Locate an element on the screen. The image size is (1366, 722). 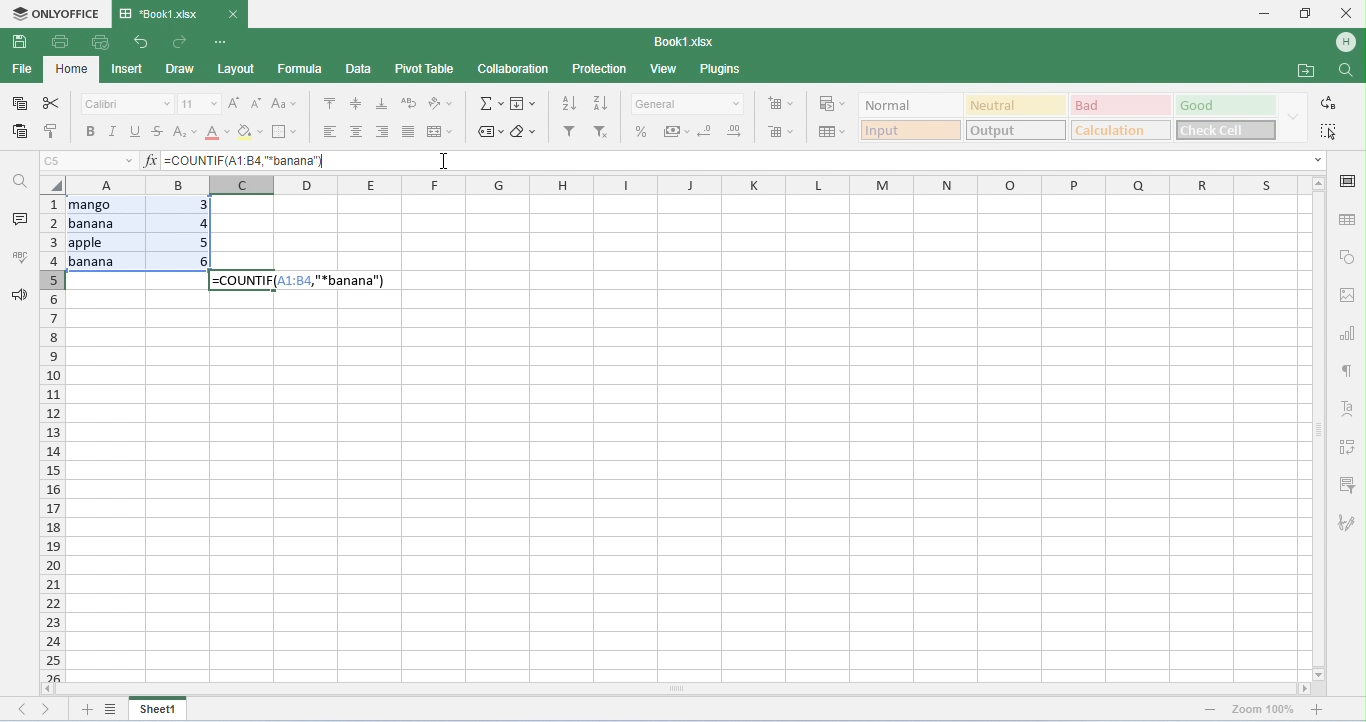
5 is located at coordinates (199, 243).